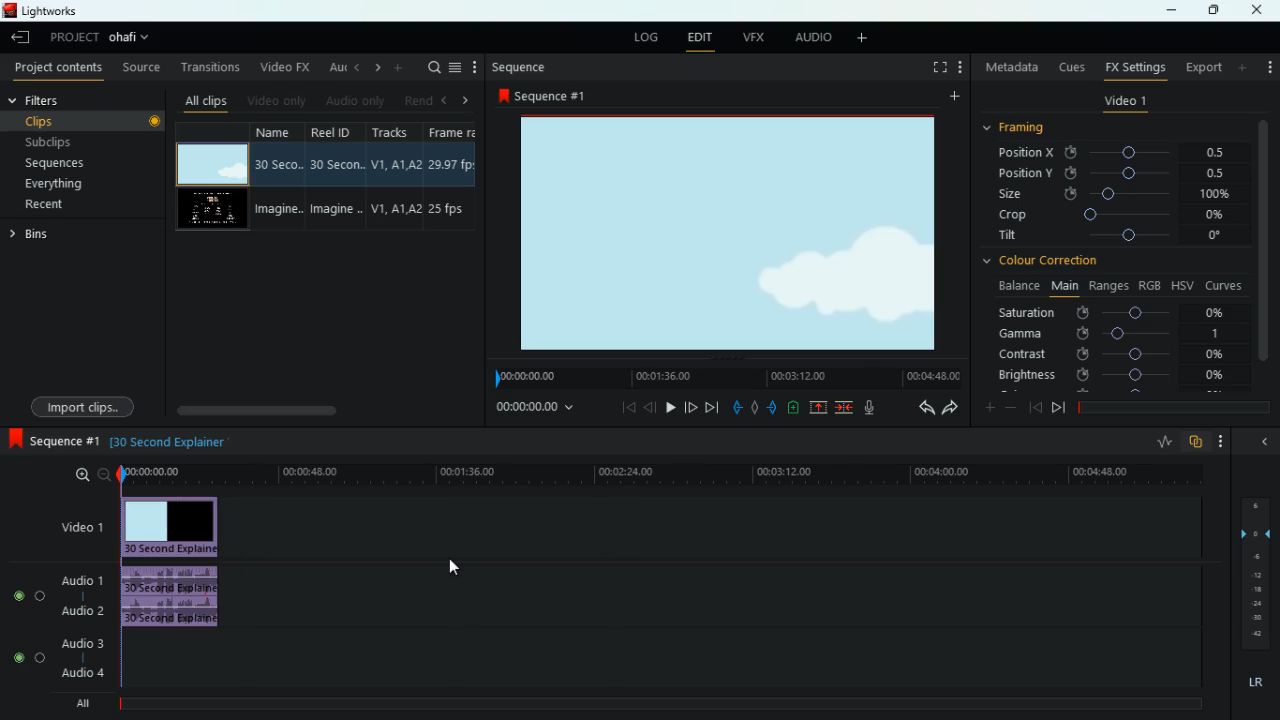  Describe the element at coordinates (455, 565) in the screenshot. I see `cursor` at that location.